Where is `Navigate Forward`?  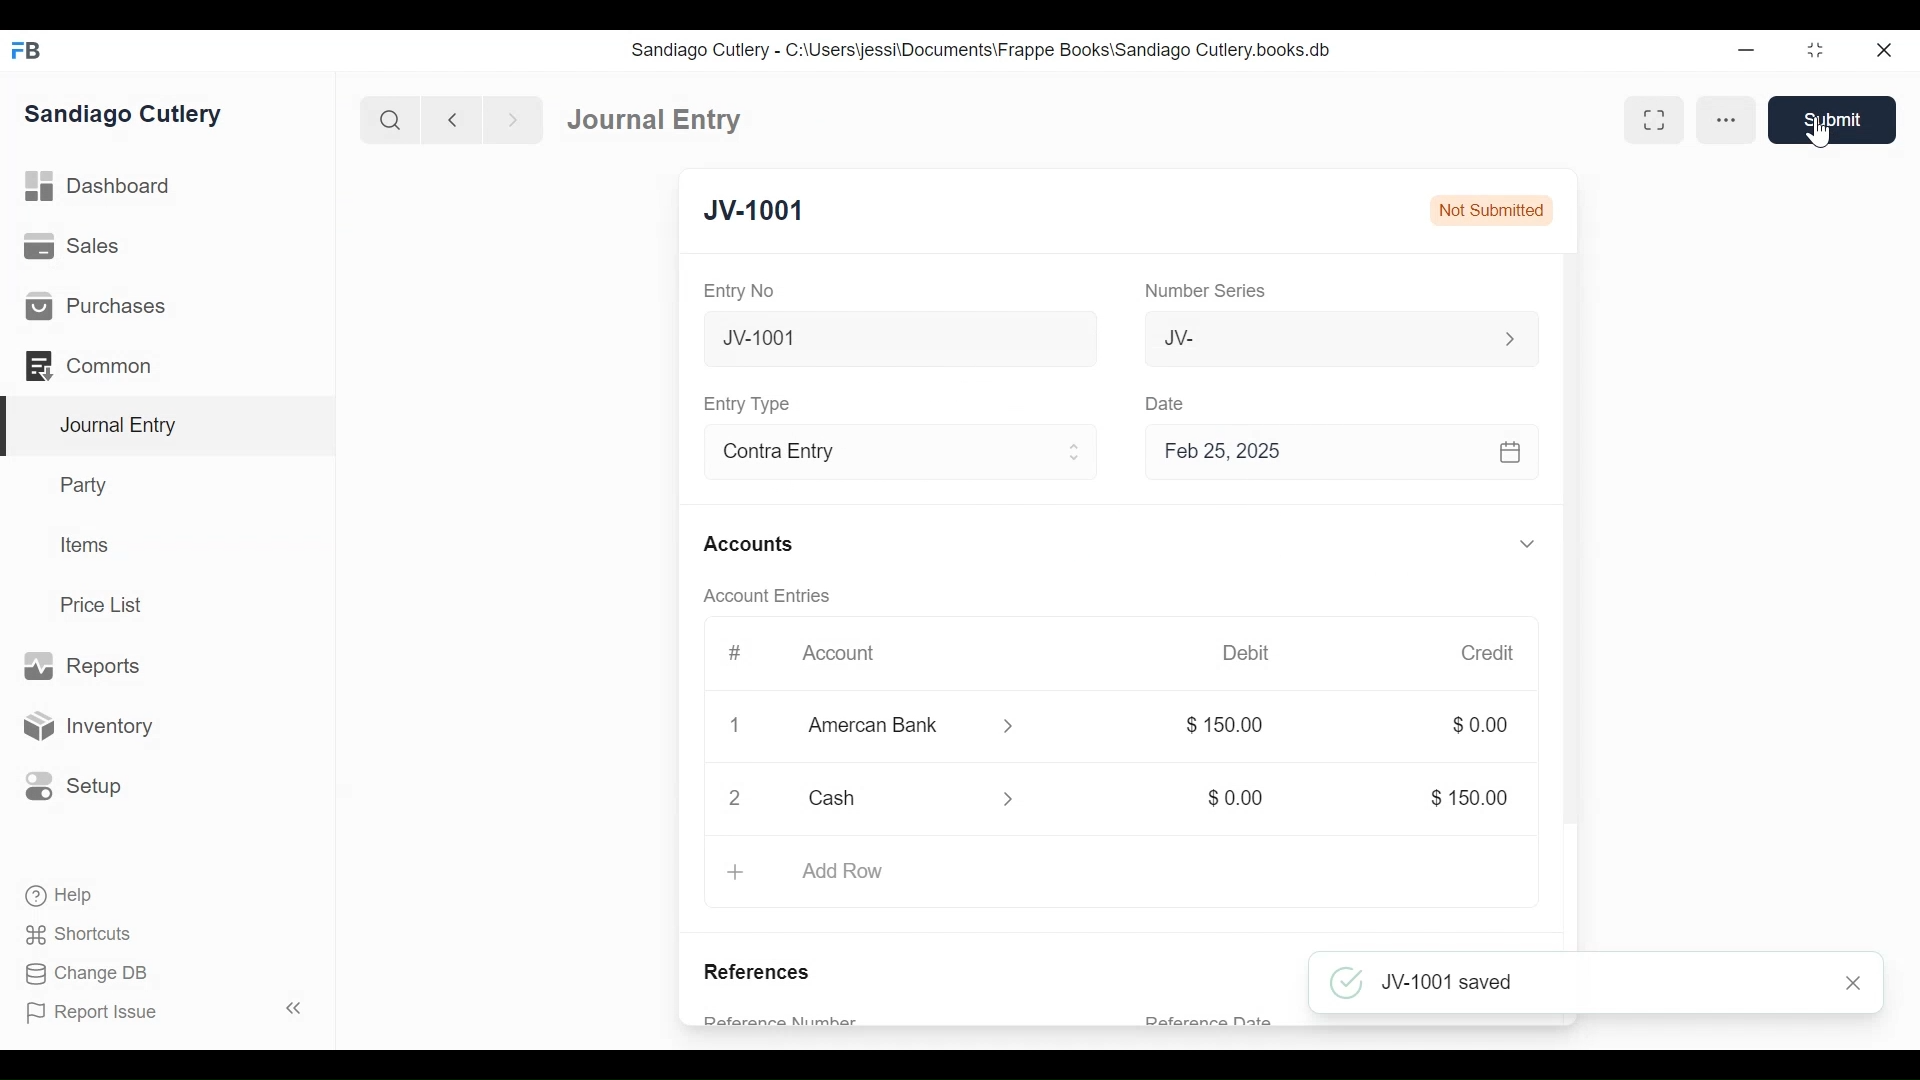
Navigate Forward is located at coordinates (514, 121).